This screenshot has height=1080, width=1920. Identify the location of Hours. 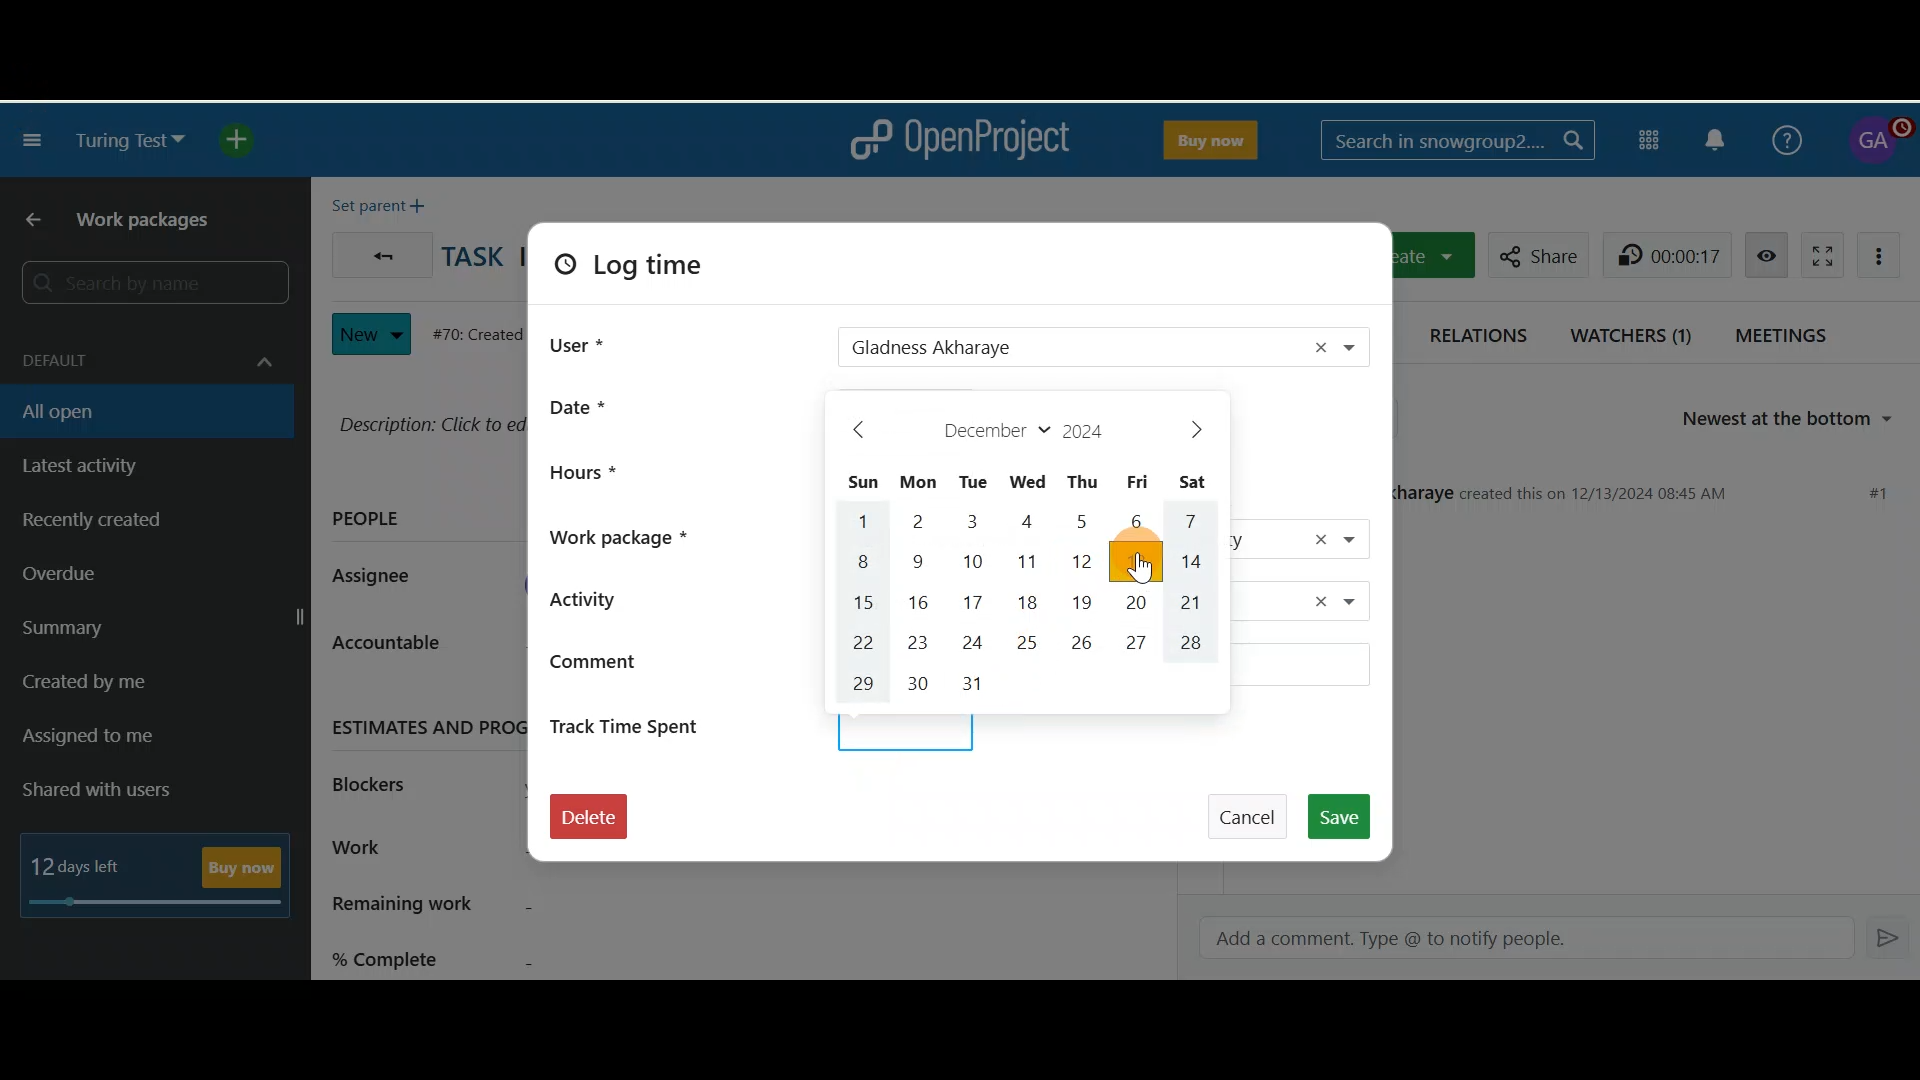
(581, 471).